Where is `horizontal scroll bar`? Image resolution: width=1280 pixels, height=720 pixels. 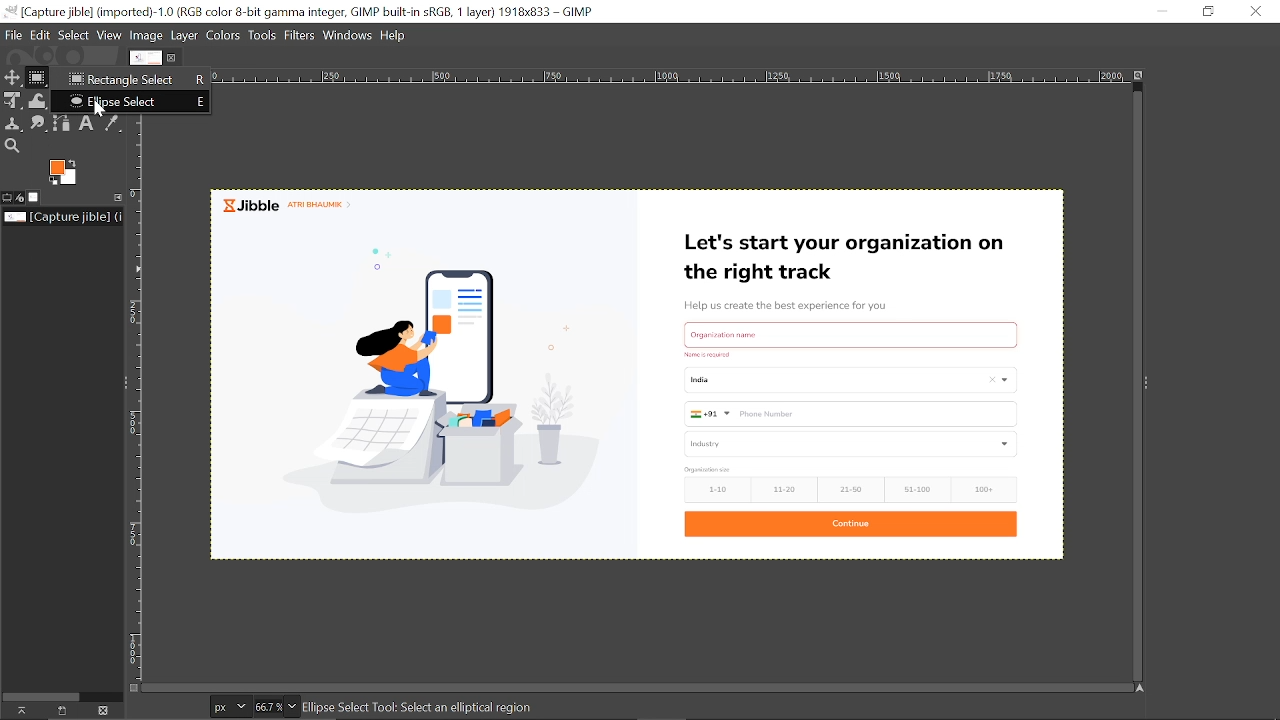 horizontal scroll bar is located at coordinates (639, 685).